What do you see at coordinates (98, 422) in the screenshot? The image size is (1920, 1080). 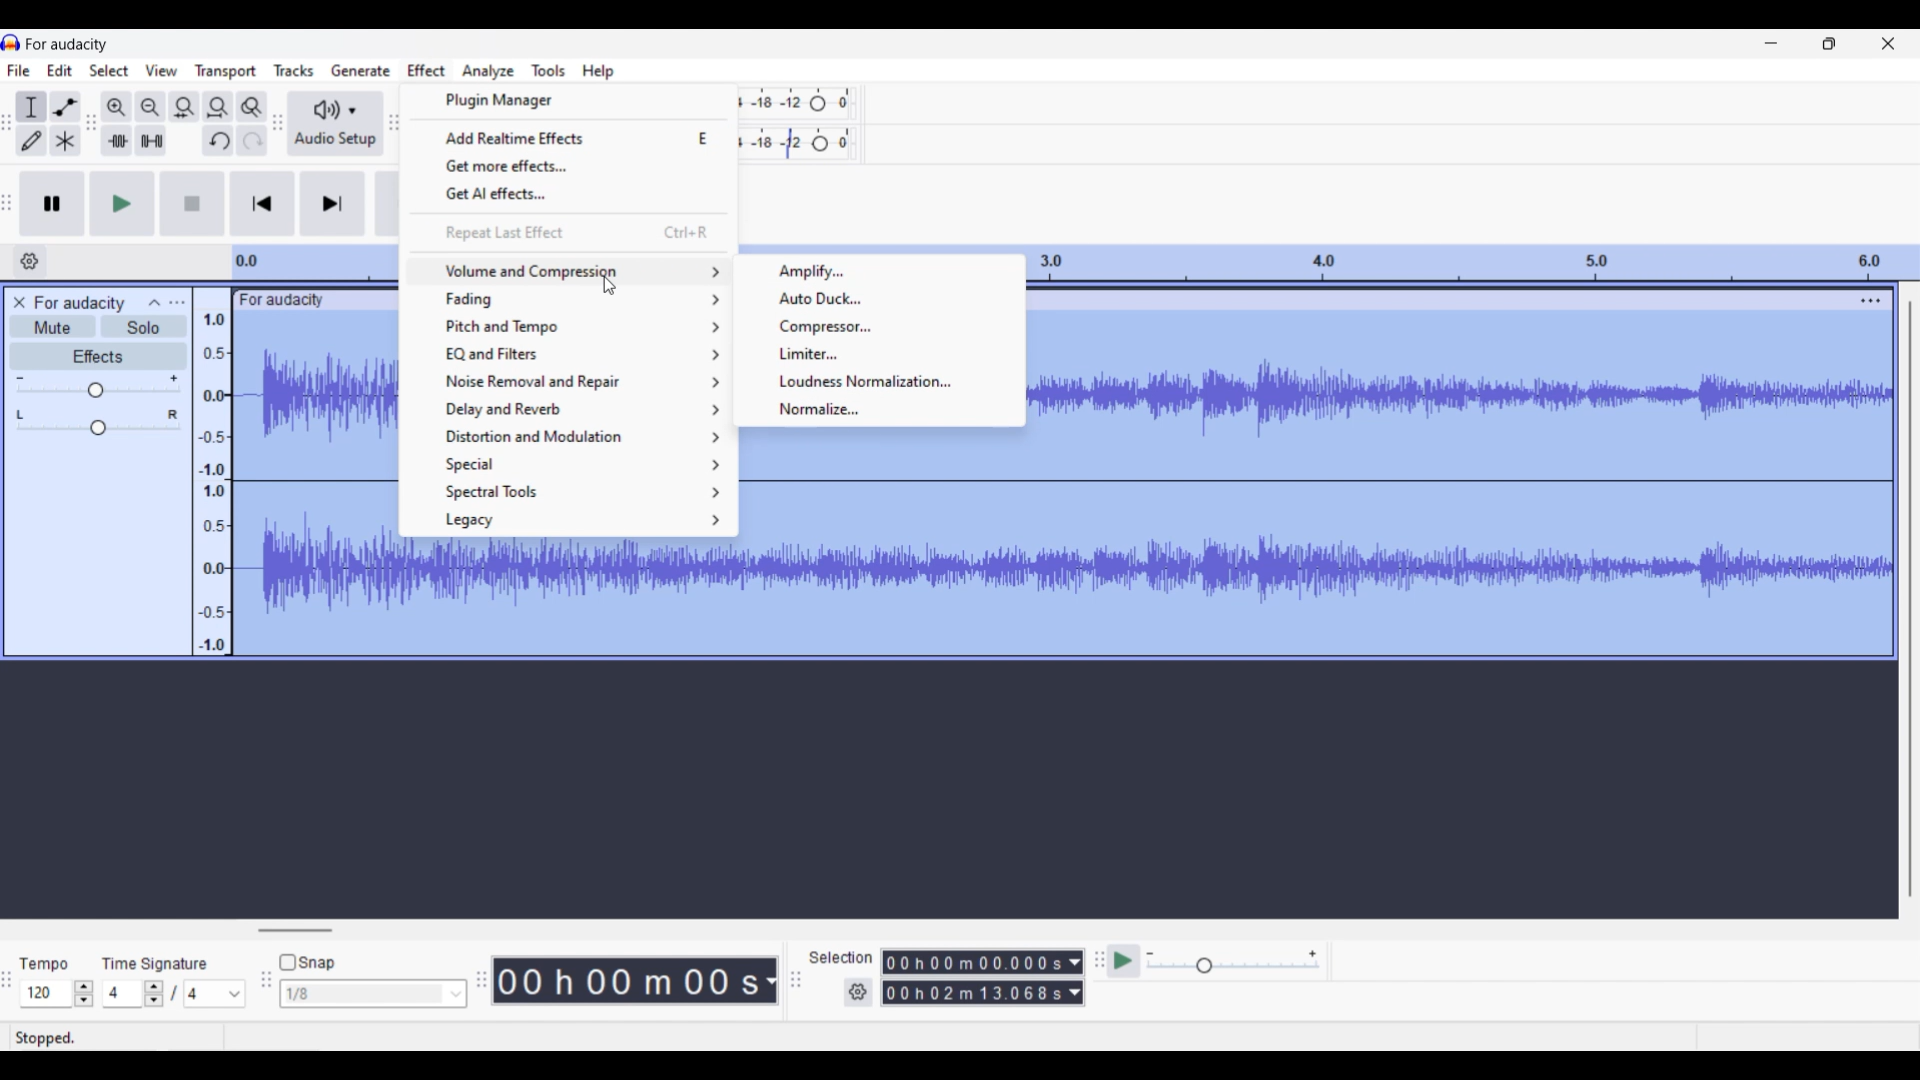 I see `Pan slide` at bounding box center [98, 422].